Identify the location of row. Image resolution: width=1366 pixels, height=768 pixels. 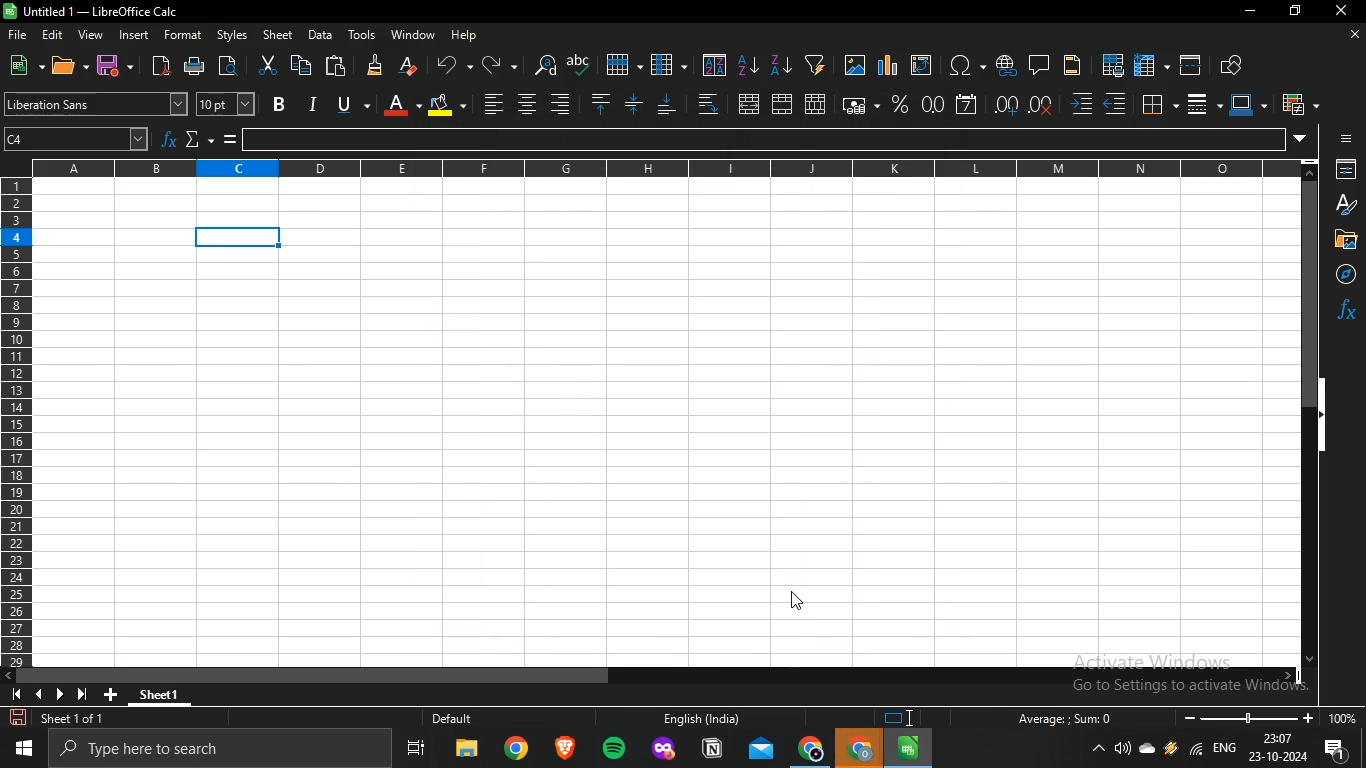
(621, 64).